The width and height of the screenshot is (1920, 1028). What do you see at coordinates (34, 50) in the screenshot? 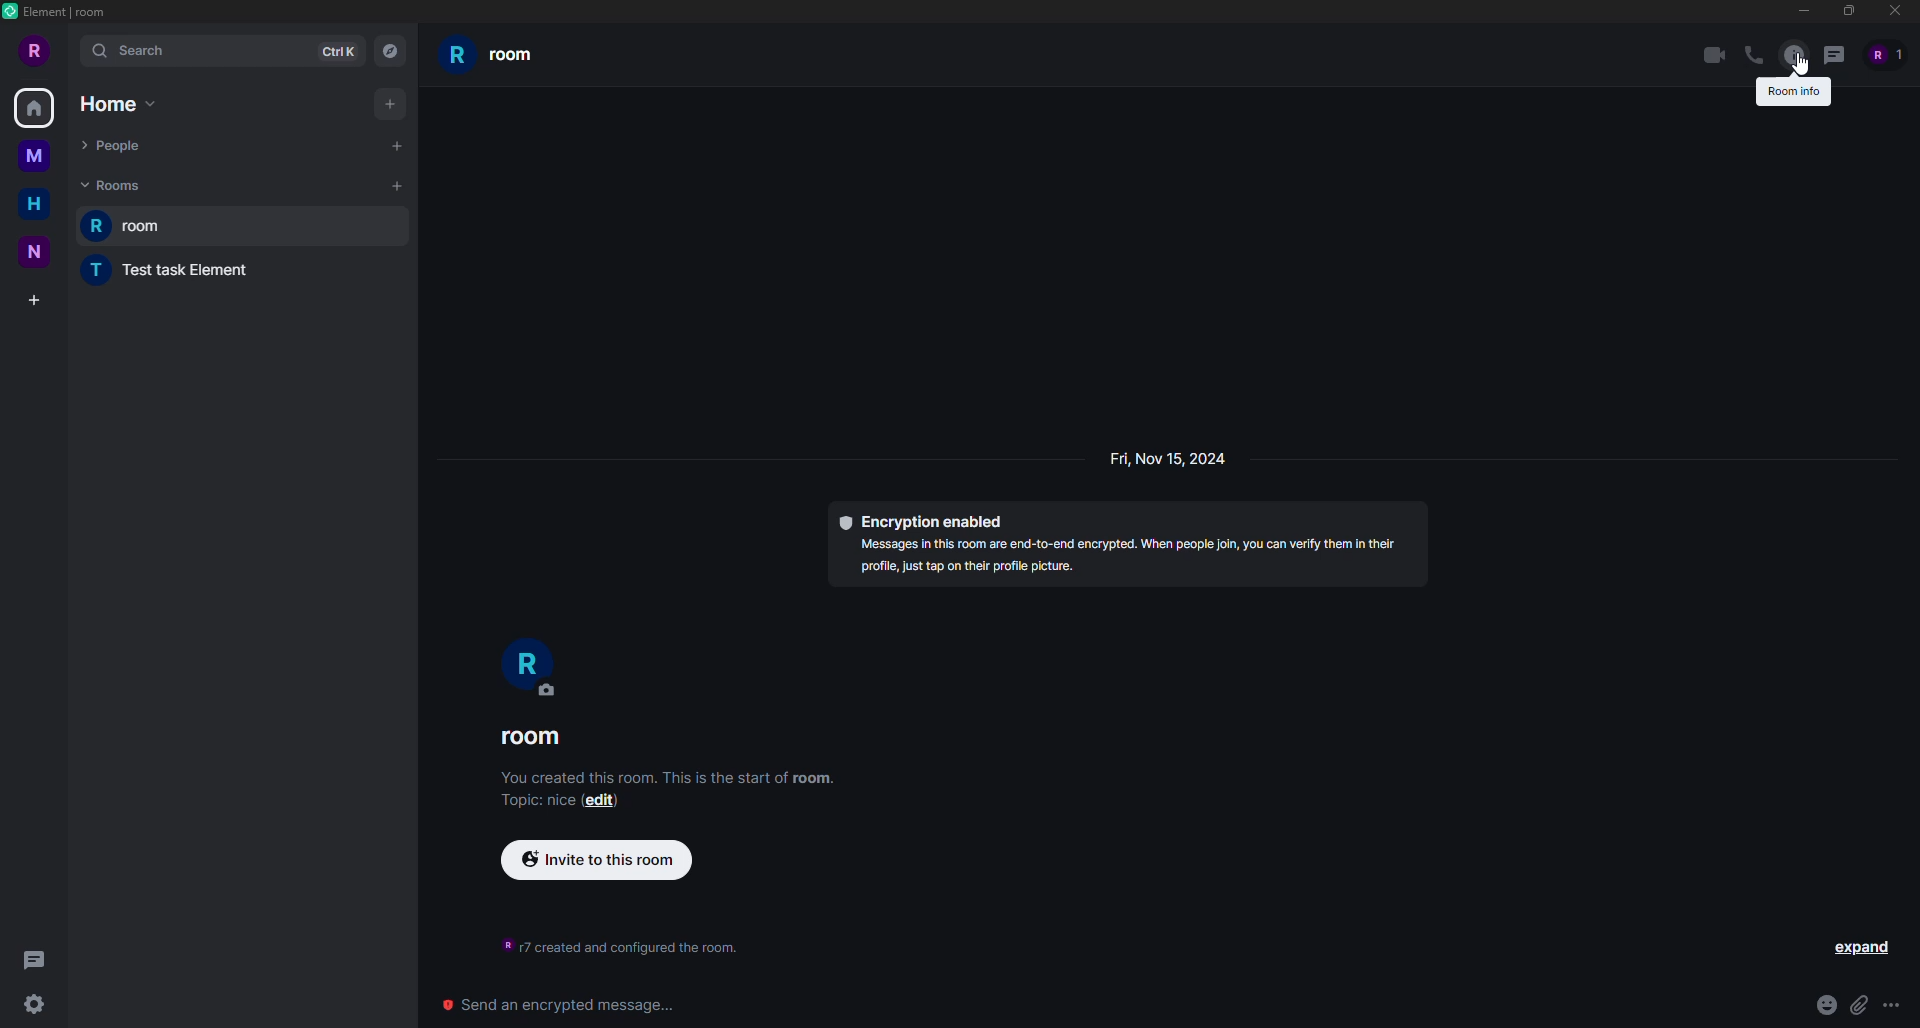
I see `R` at bounding box center [34, 50].